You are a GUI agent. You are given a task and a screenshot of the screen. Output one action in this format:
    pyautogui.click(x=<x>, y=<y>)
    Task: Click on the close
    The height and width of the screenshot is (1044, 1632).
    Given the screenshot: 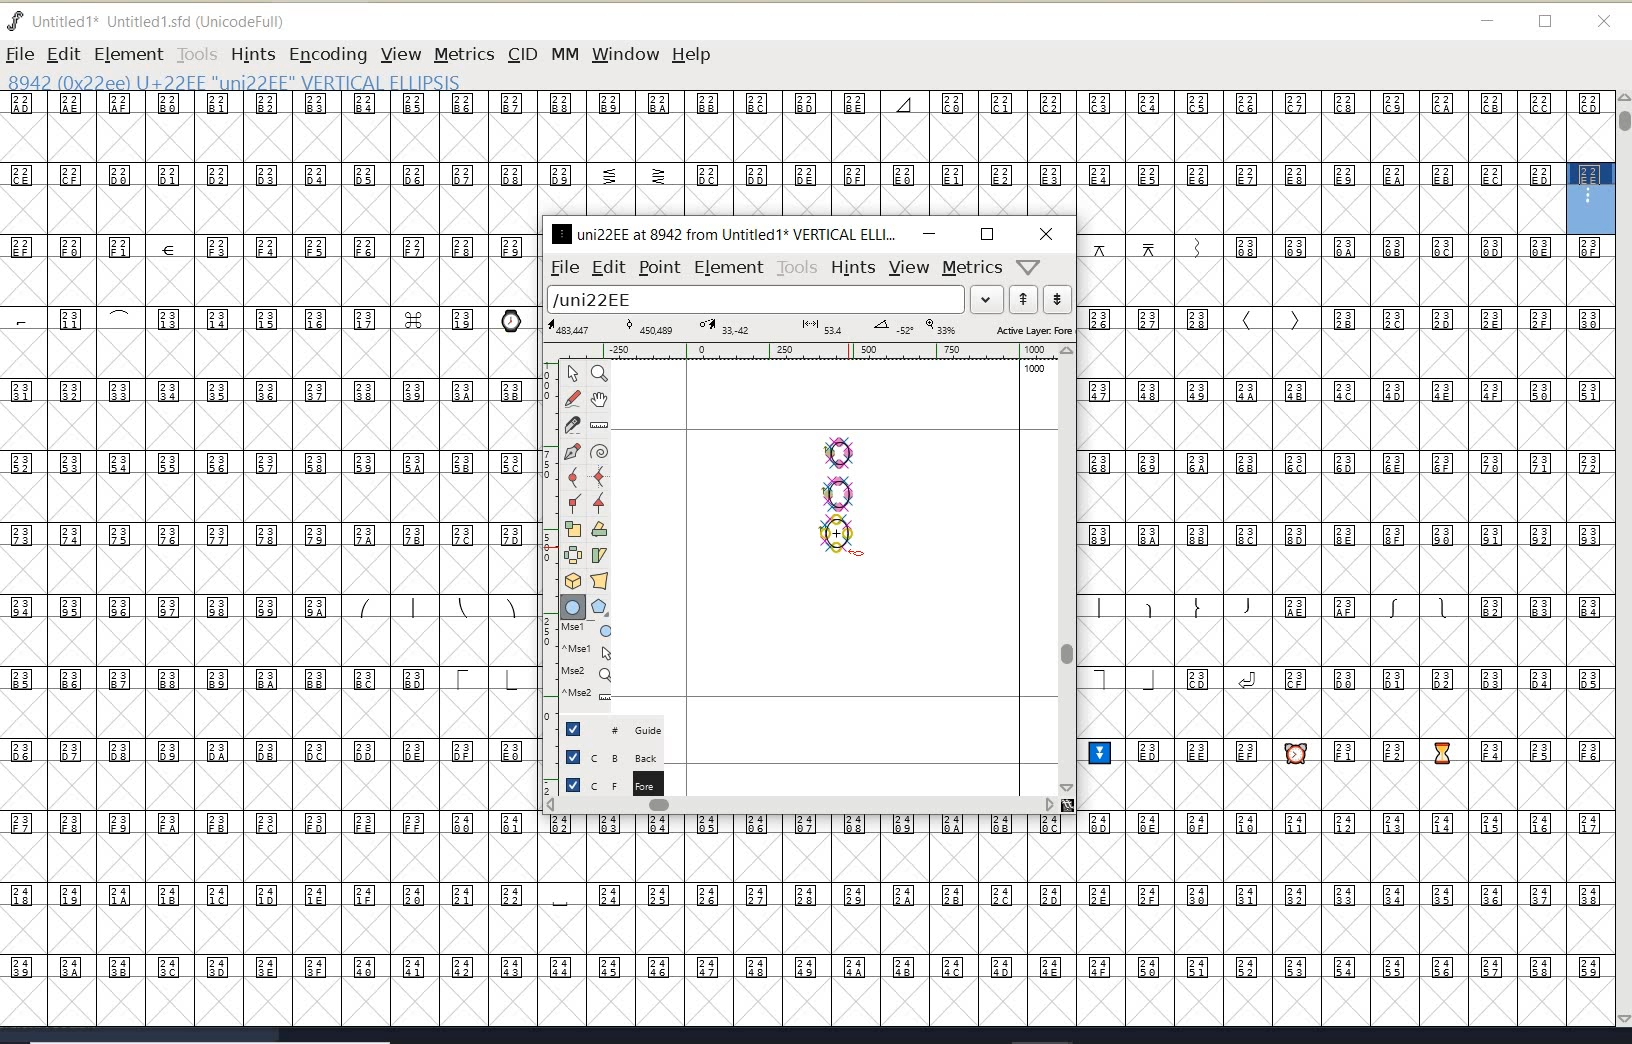 What is the action you would take?
    pyautogui.click(x=1604, y=22)
    